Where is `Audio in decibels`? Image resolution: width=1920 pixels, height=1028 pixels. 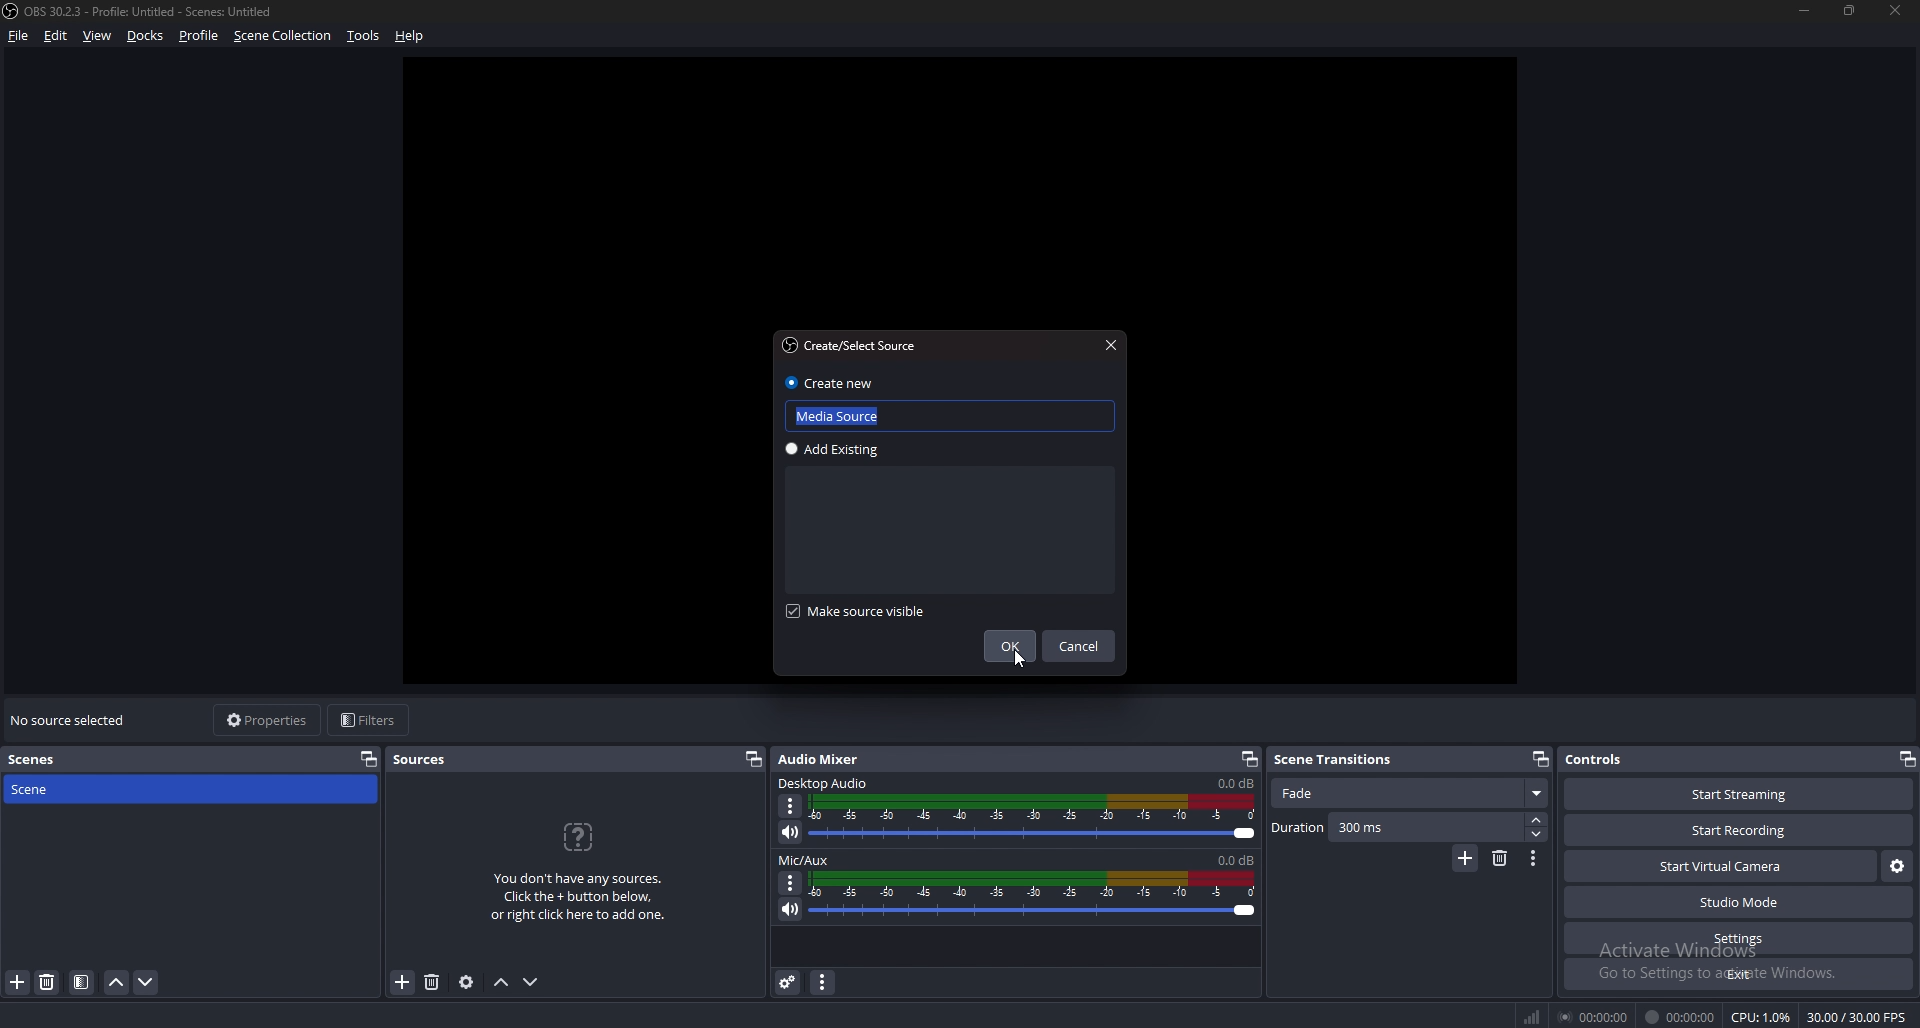
Audio in decibels is located at coordinates (1234, 782).